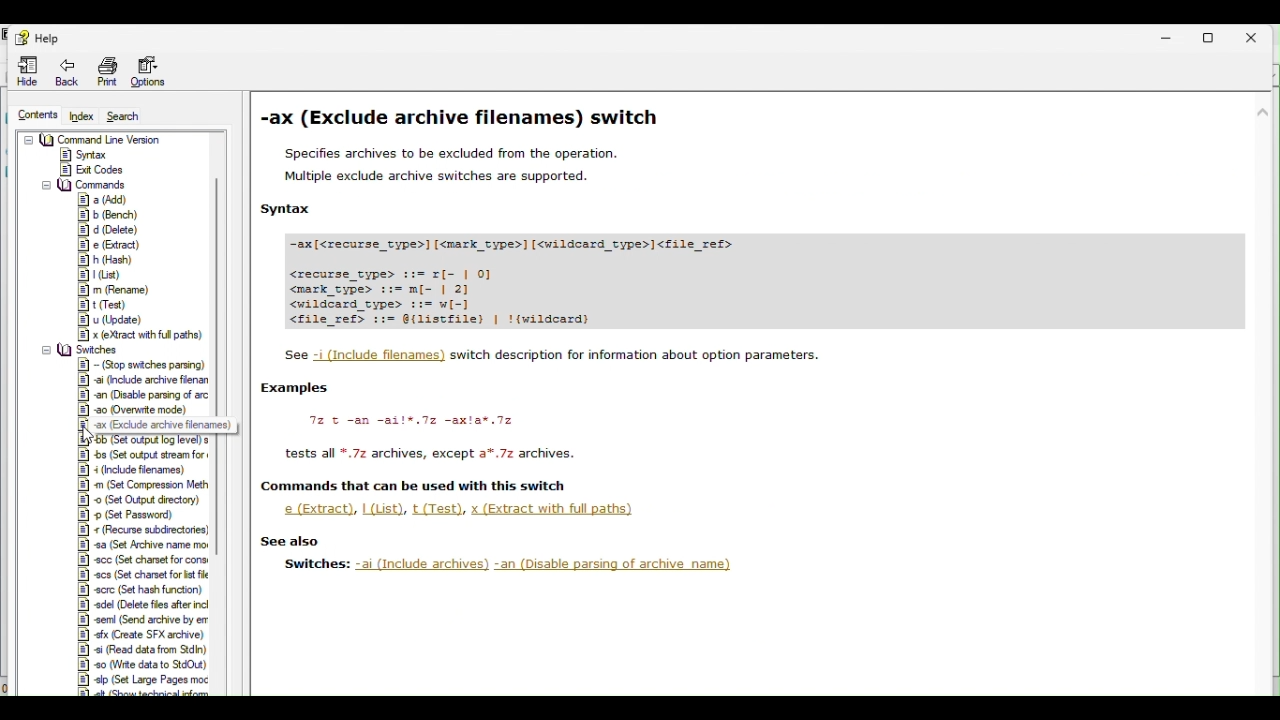 The width and height of the screenshot is (1280, 720). Describe the element at coordinates (146, 394) in the screenshot. I see `18] an (Disable parsing of ac |` at that location.